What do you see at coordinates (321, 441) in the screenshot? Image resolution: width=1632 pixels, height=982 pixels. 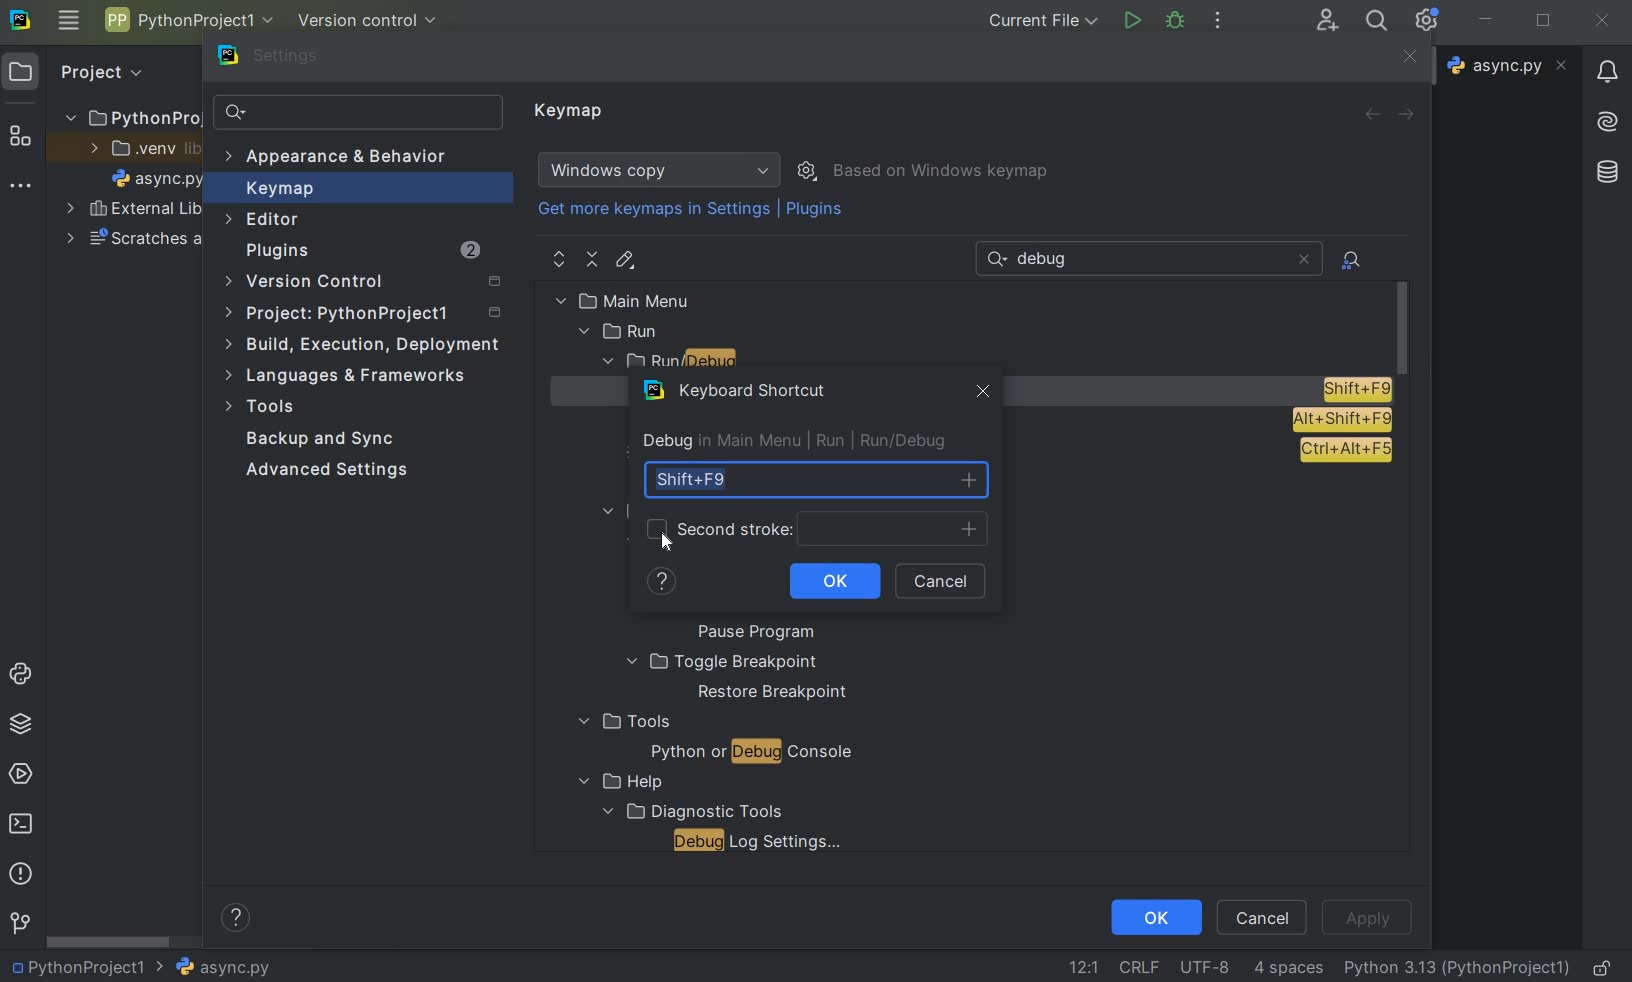 I see `backup and sync` at bounding box center [321, 441].